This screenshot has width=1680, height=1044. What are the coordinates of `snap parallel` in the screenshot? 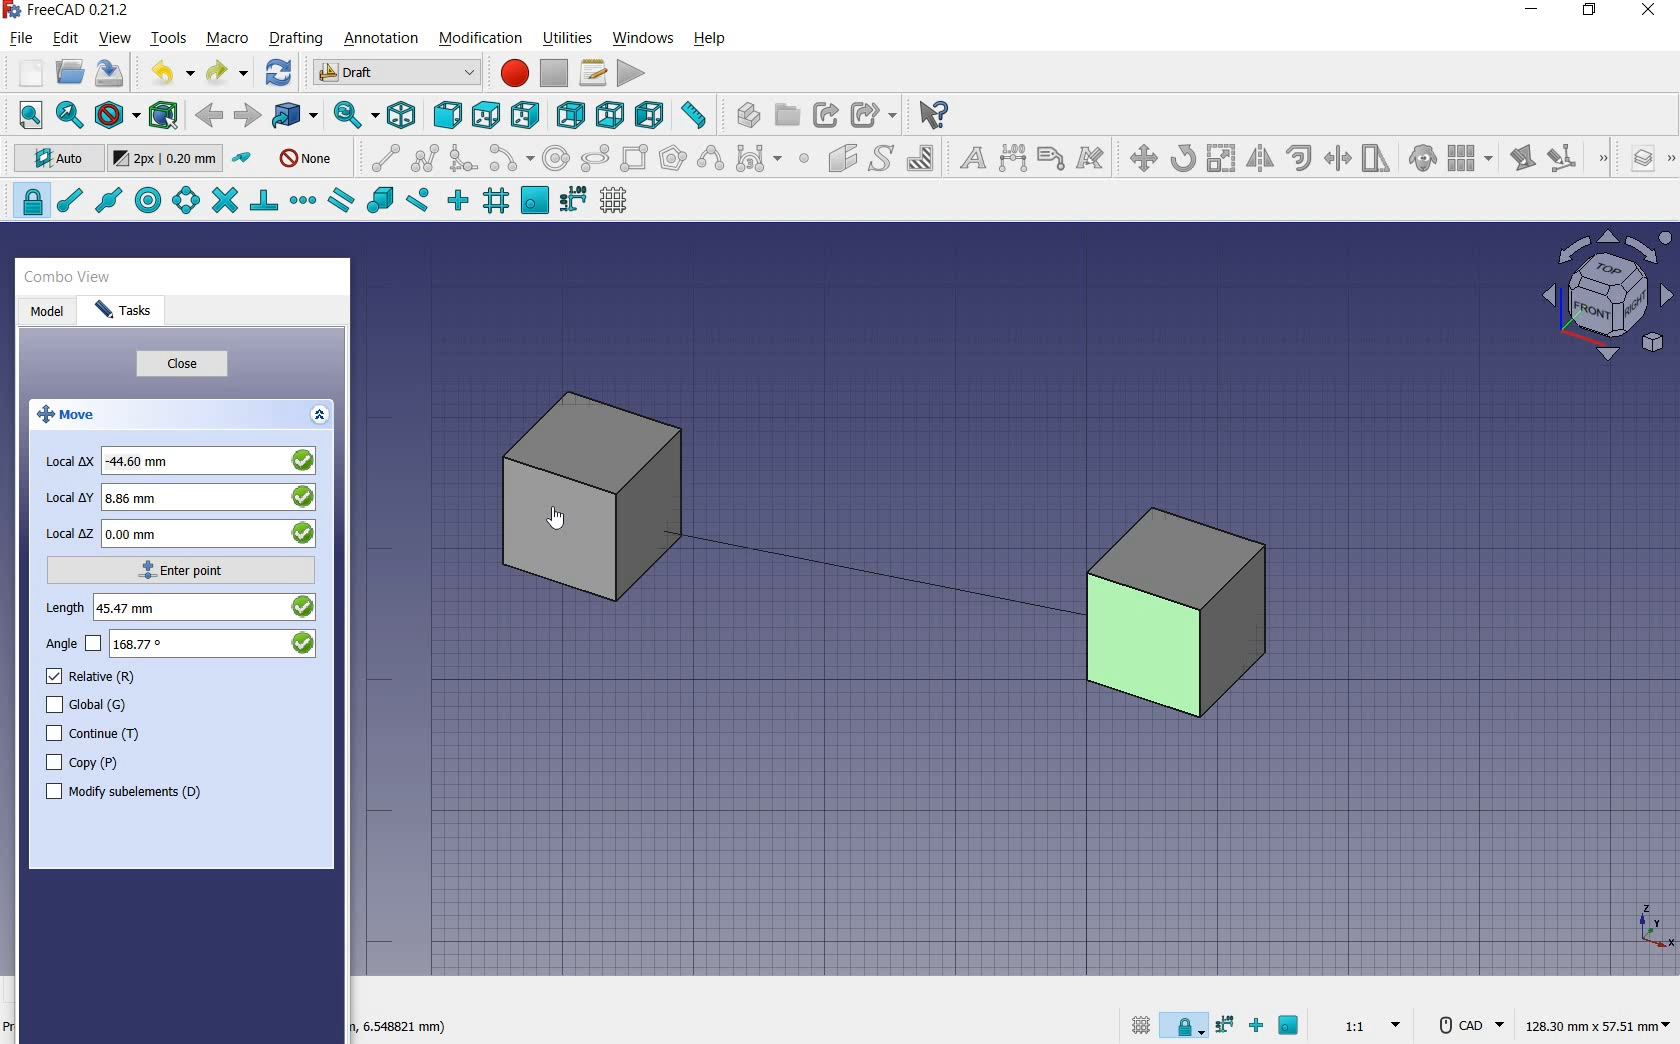 It's located at (342, 203).